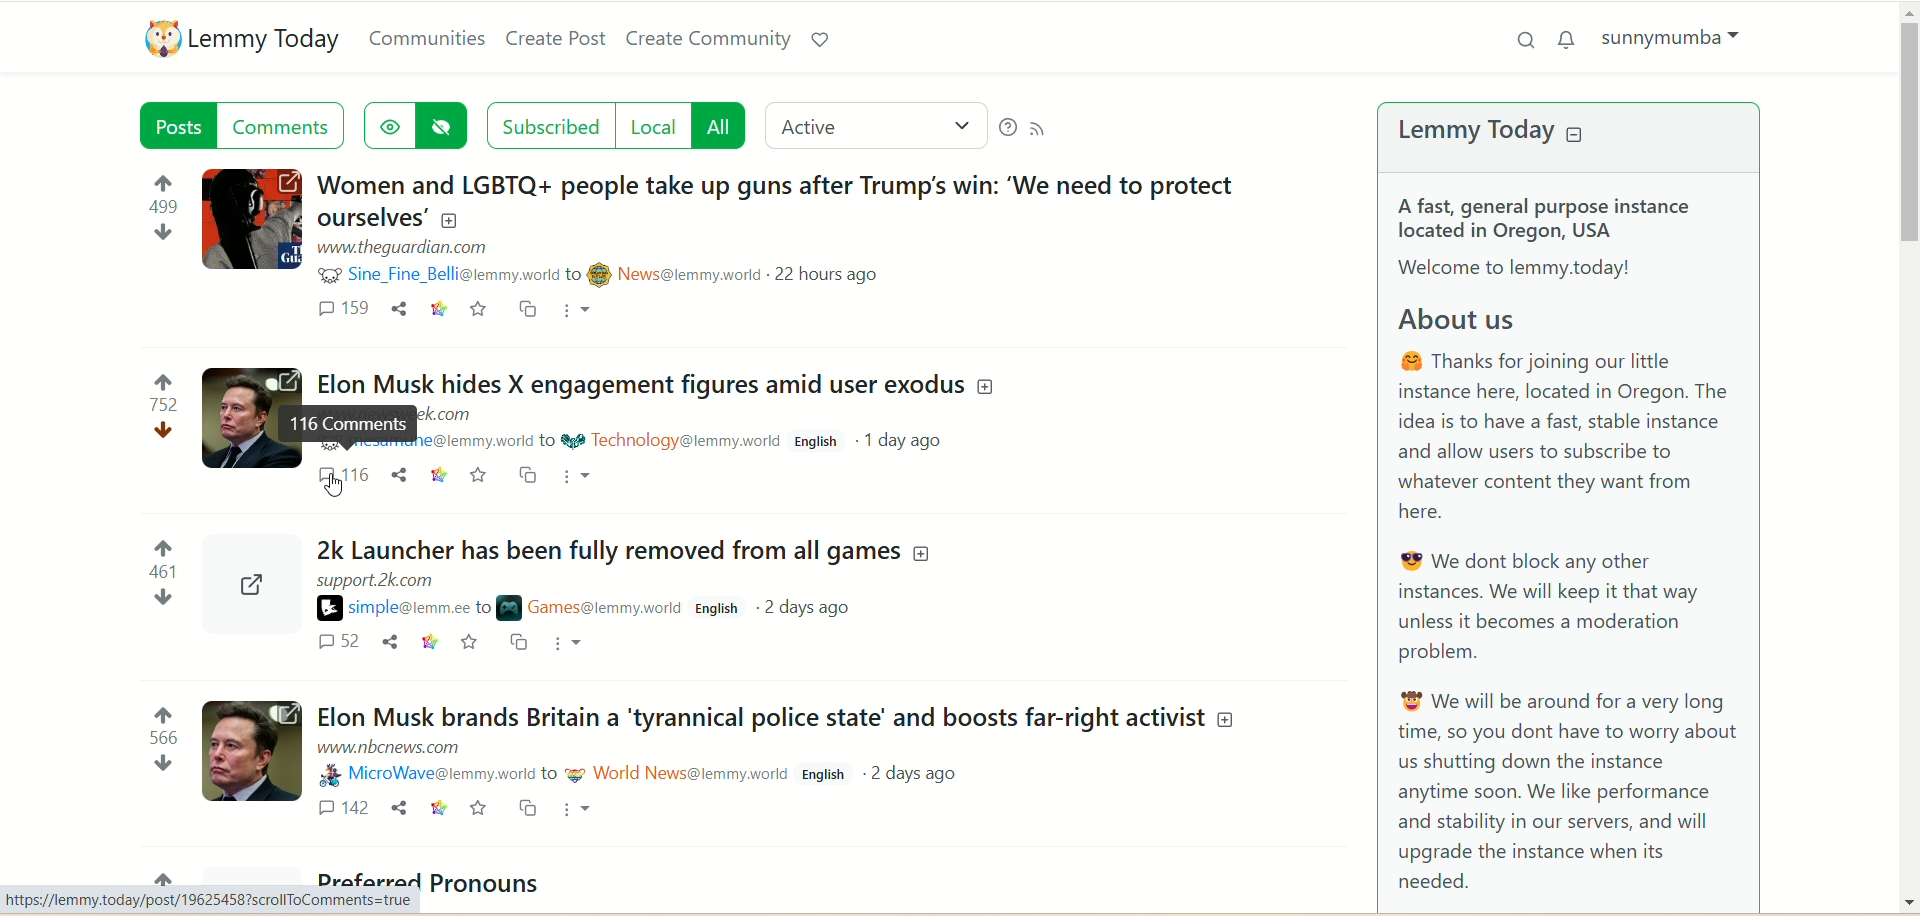 This screenshot has height=916, width=1920. What do you see at coordinates (528, 474) in the screenshot?
I see `` at bounding box center [528, 474].